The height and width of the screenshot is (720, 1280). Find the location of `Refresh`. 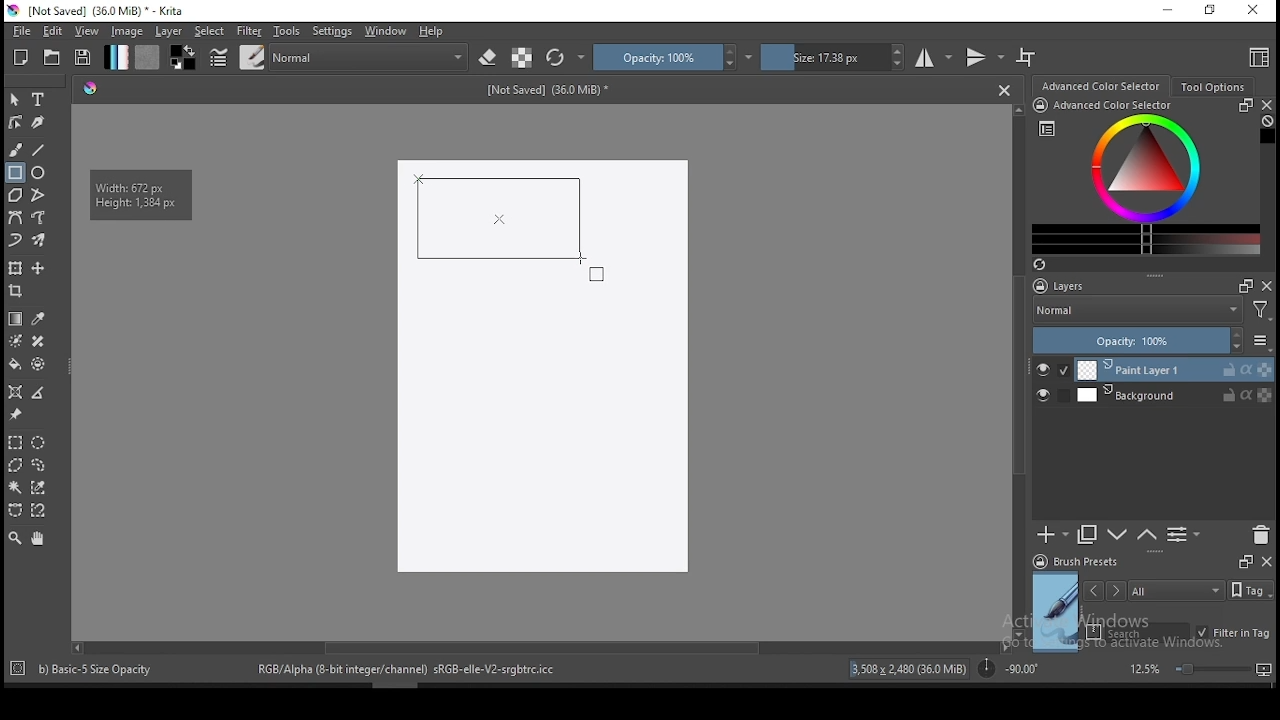

Refresh is located at coordinates (1047, 266).